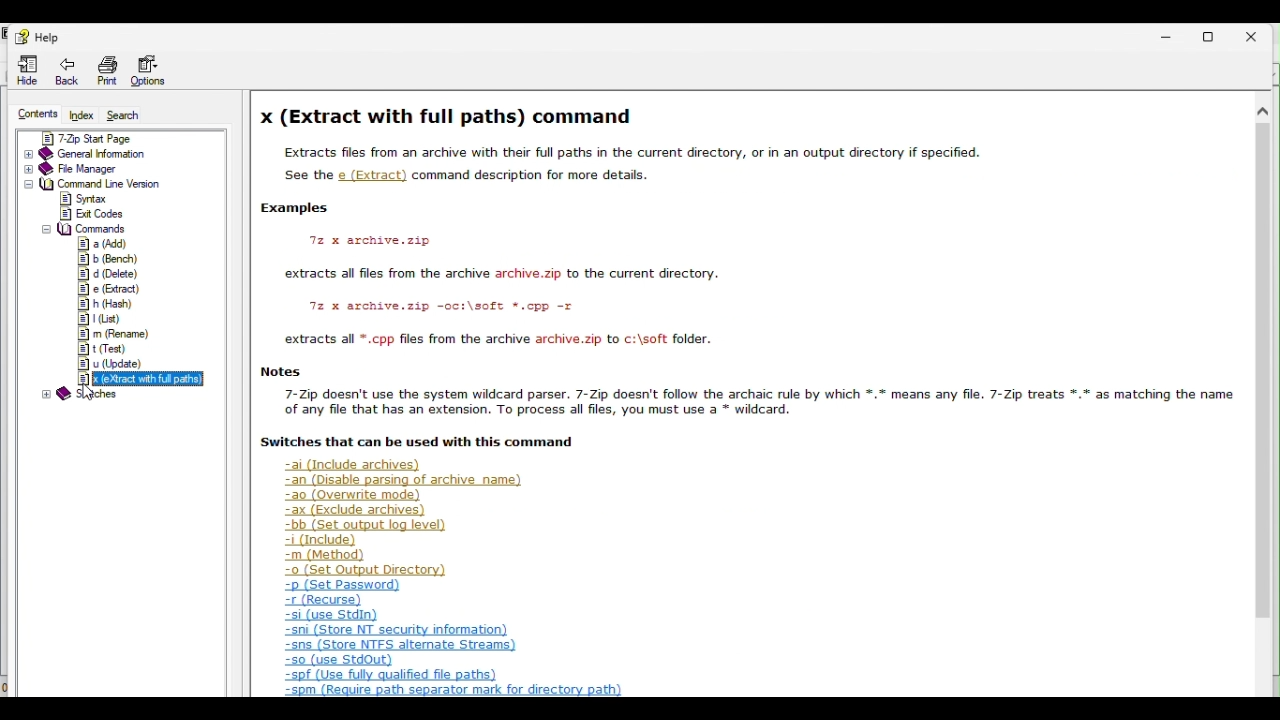  I want to click on -si, so click(331, 616).